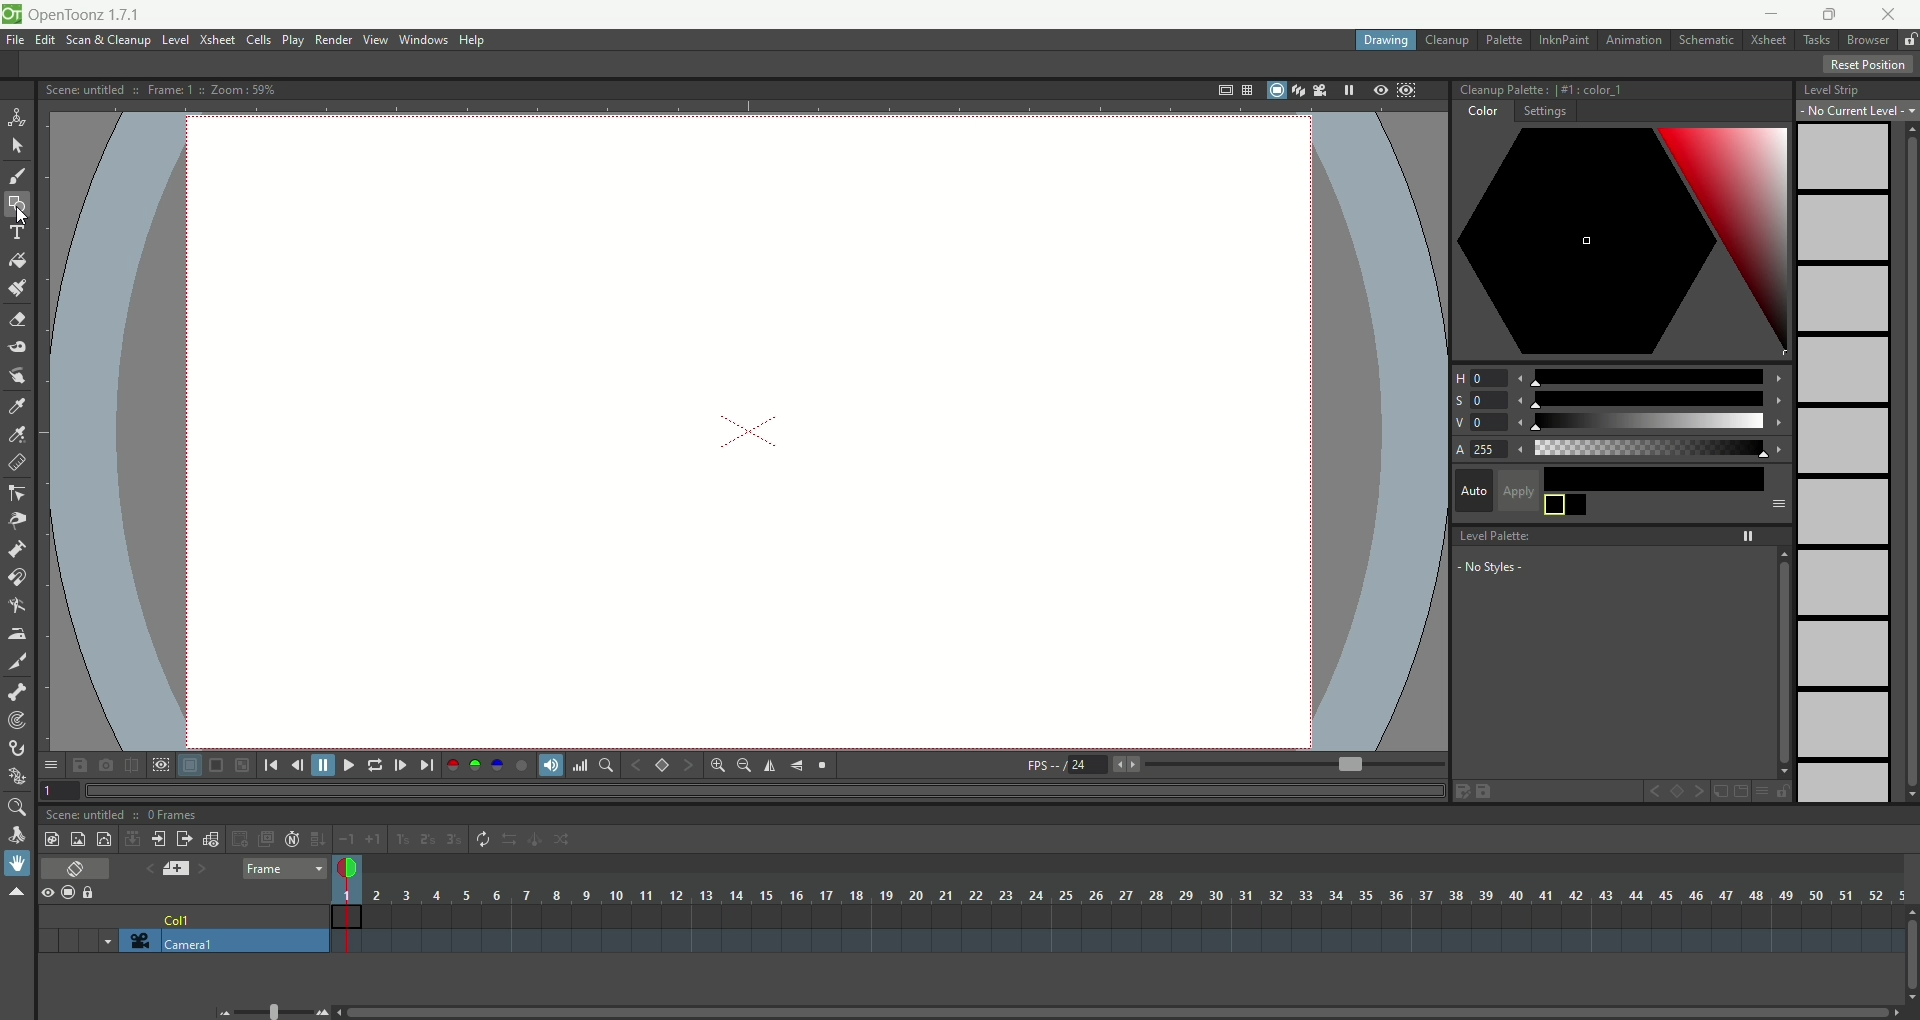 The width and height of the screenshot is (1920, 1020). I want to click on camera stand visibility, so click(73, 891).